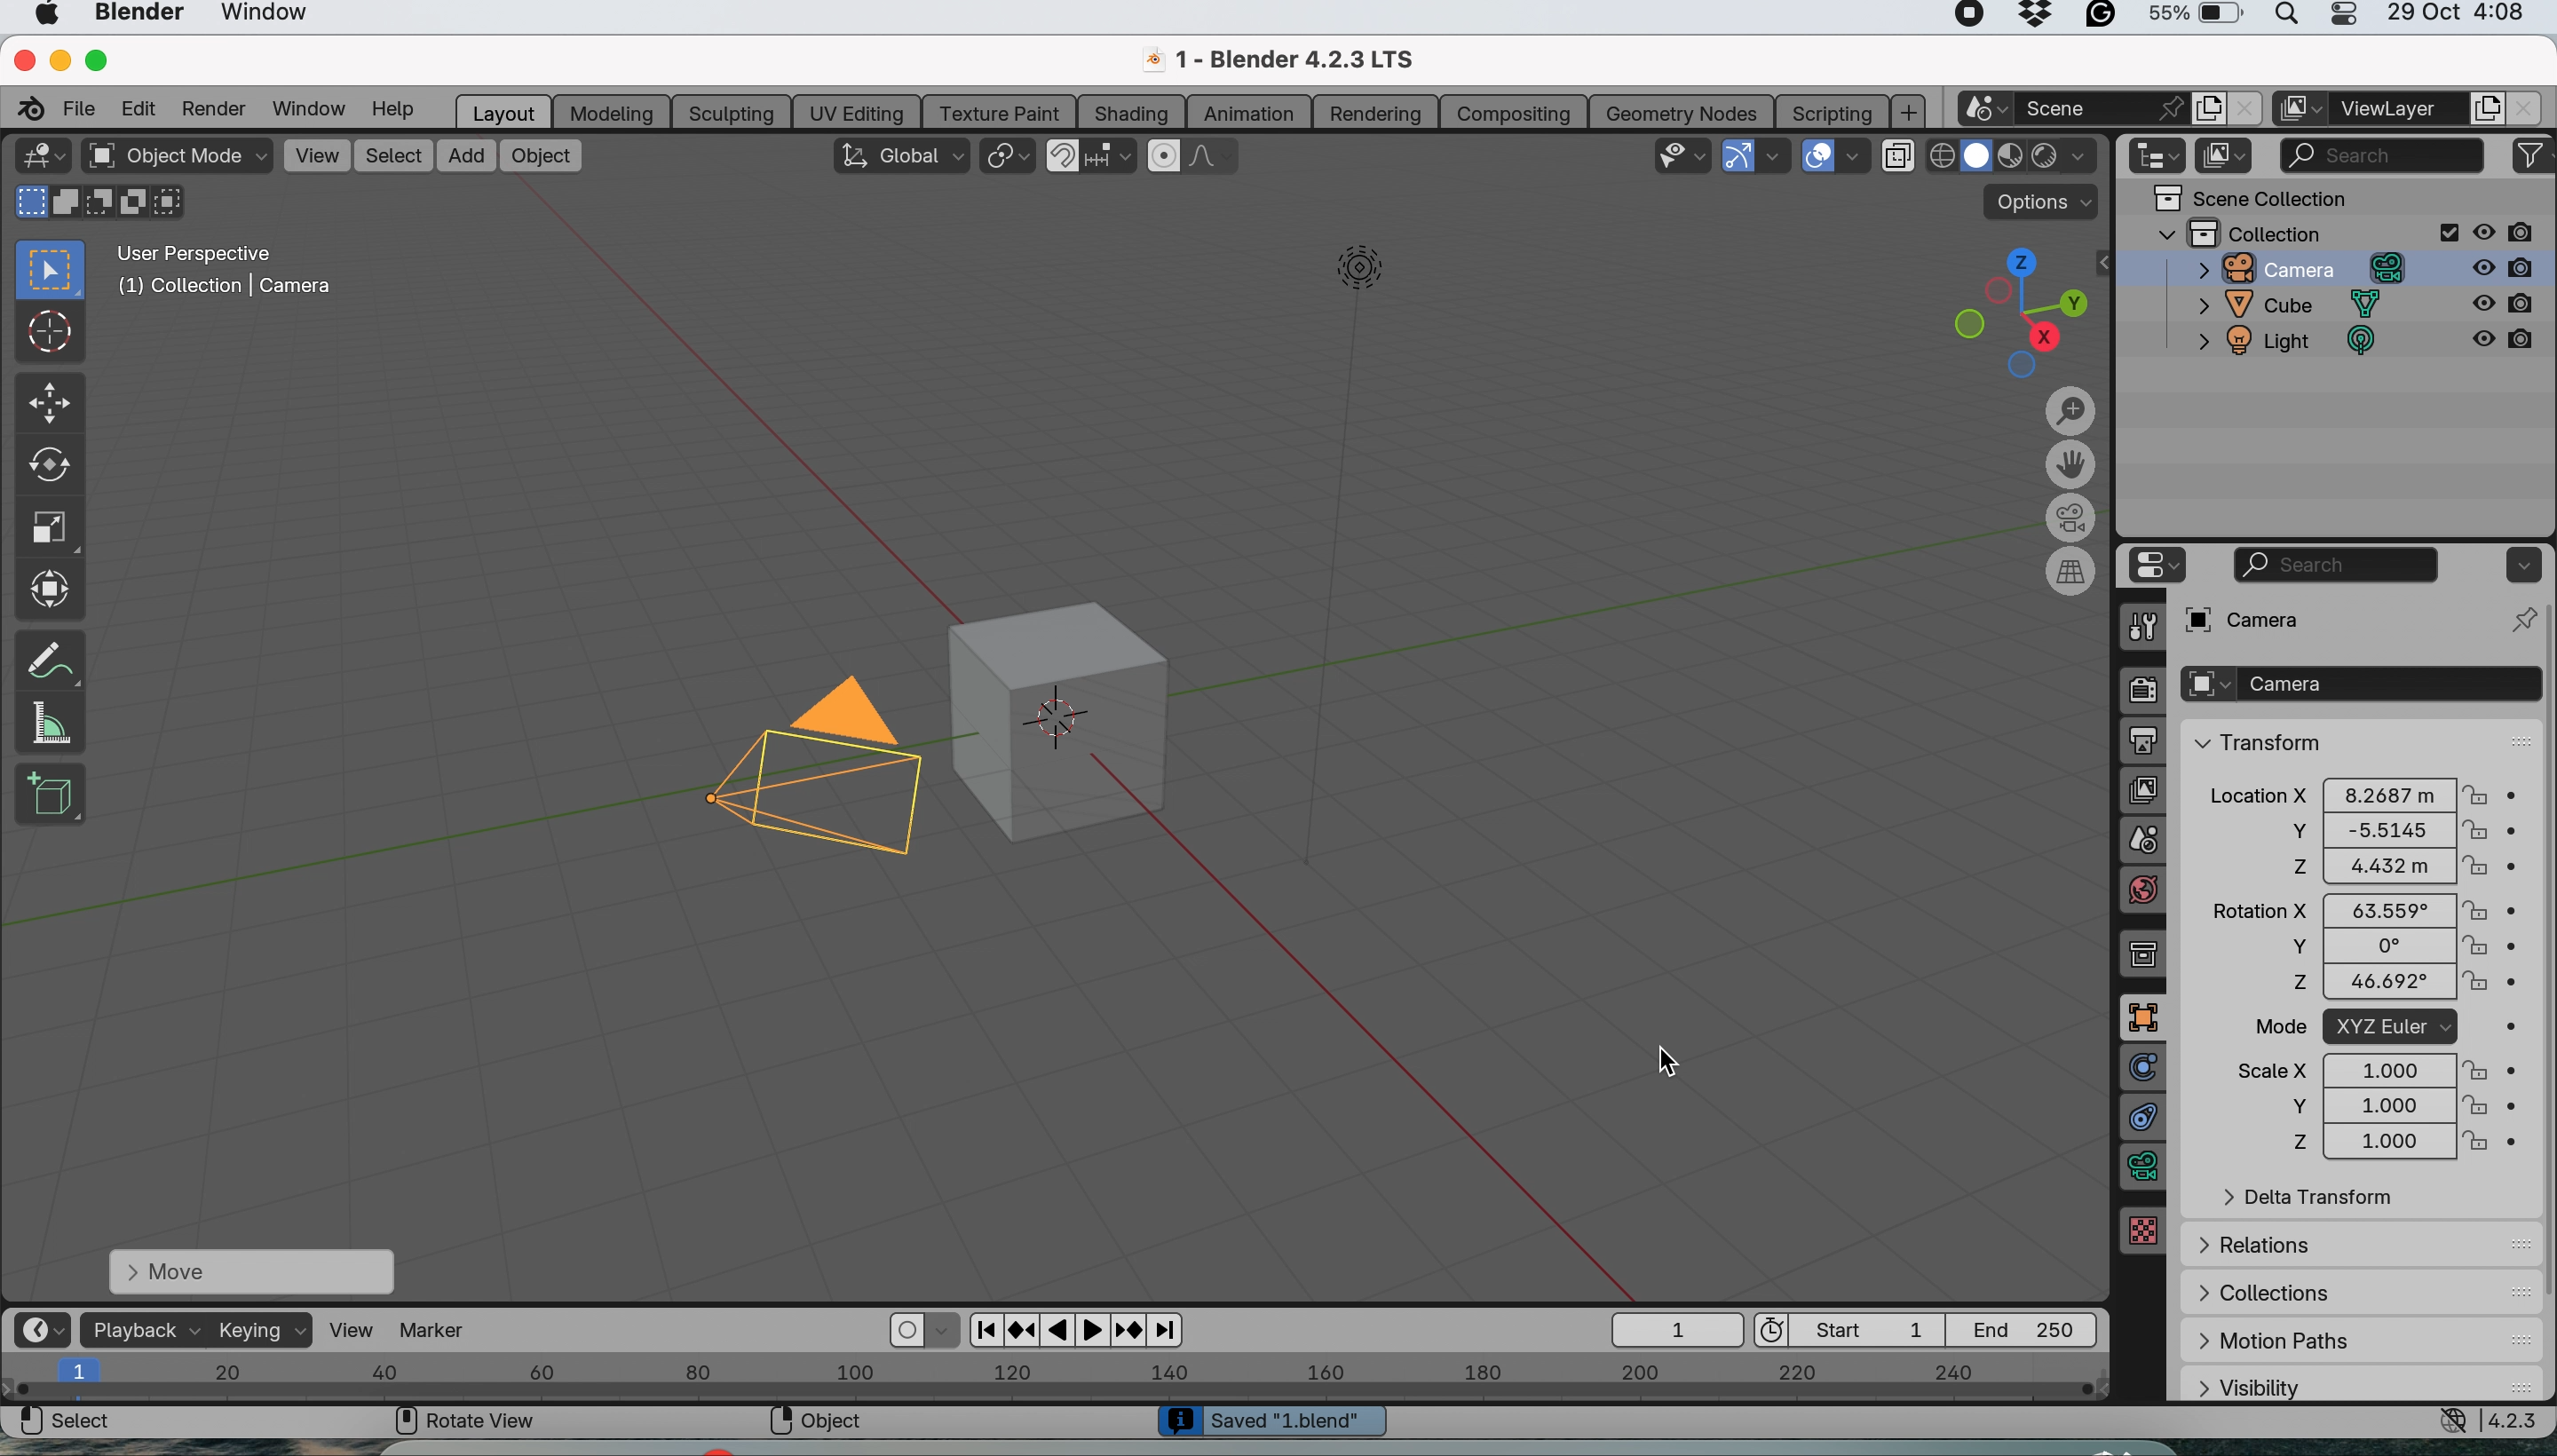  I want to click on playback options, so click(1083, 1331).